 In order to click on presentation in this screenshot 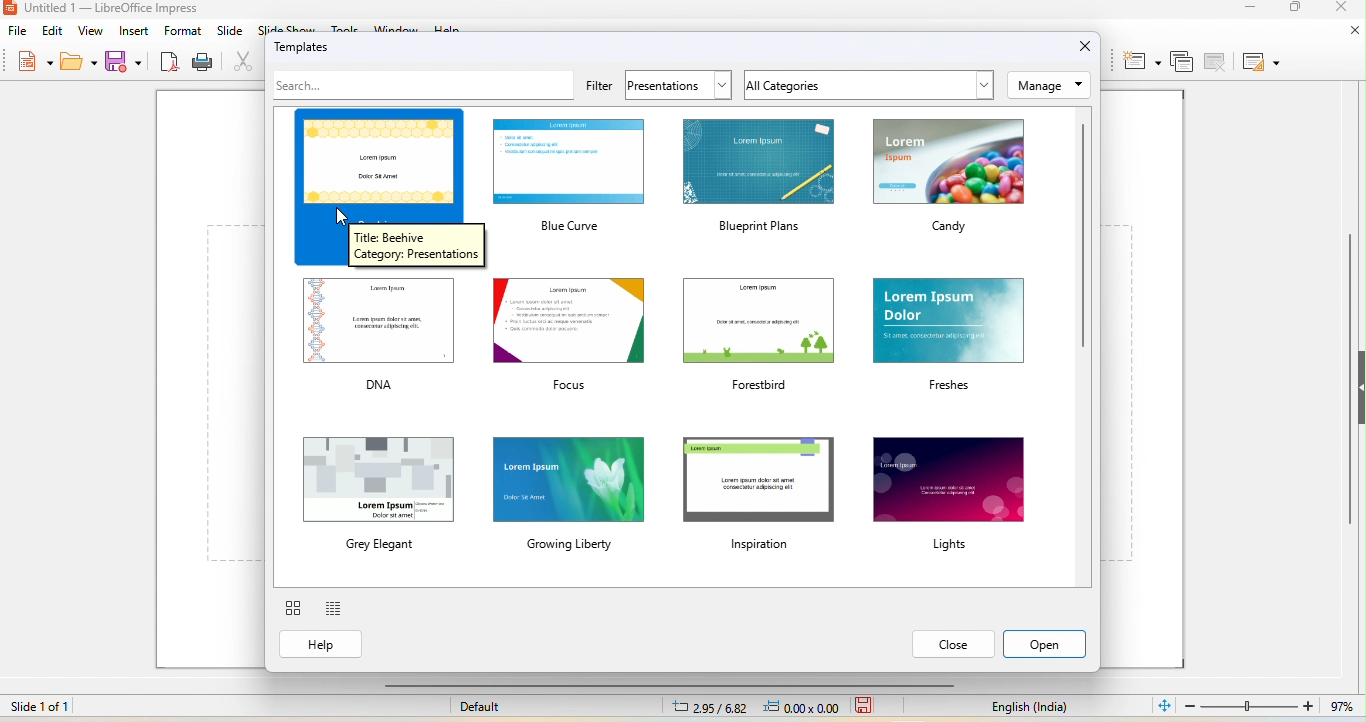, I will do `click(677, 85)`.